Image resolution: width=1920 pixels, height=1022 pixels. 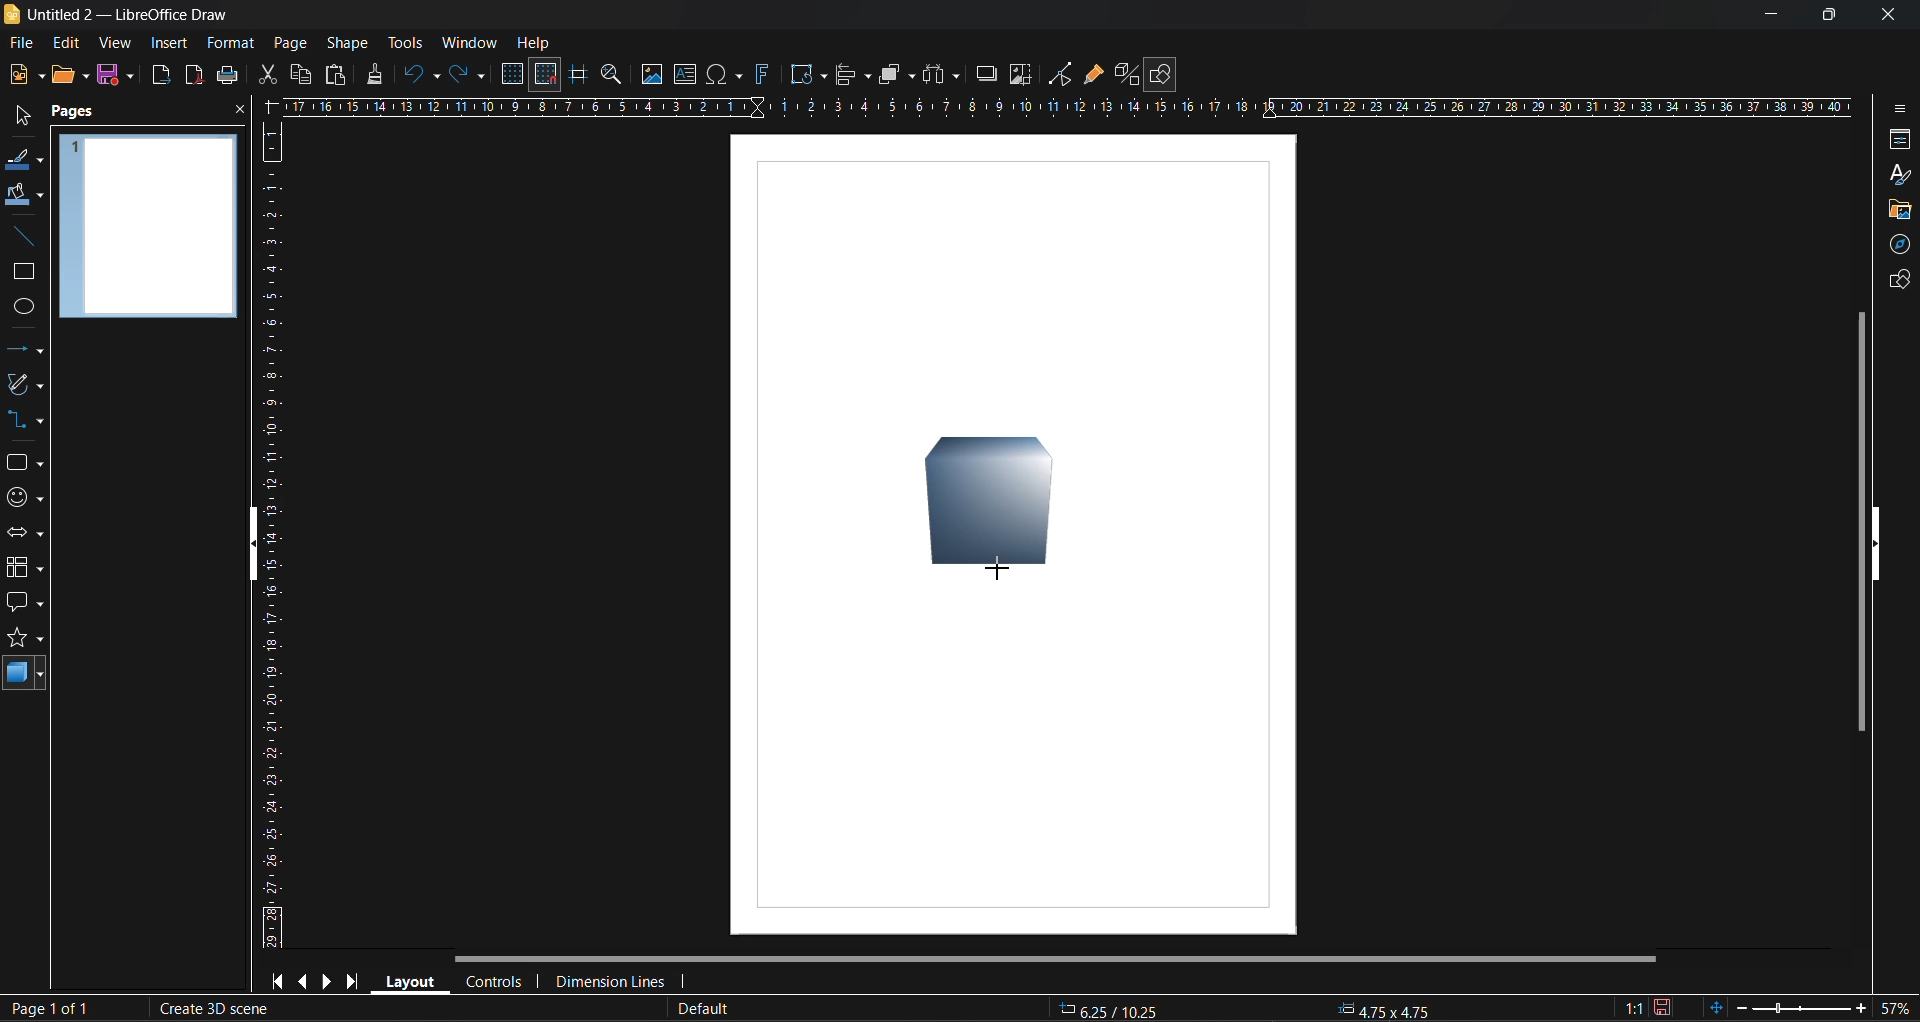 I want to click on helplines, so click(x=579, y=77).